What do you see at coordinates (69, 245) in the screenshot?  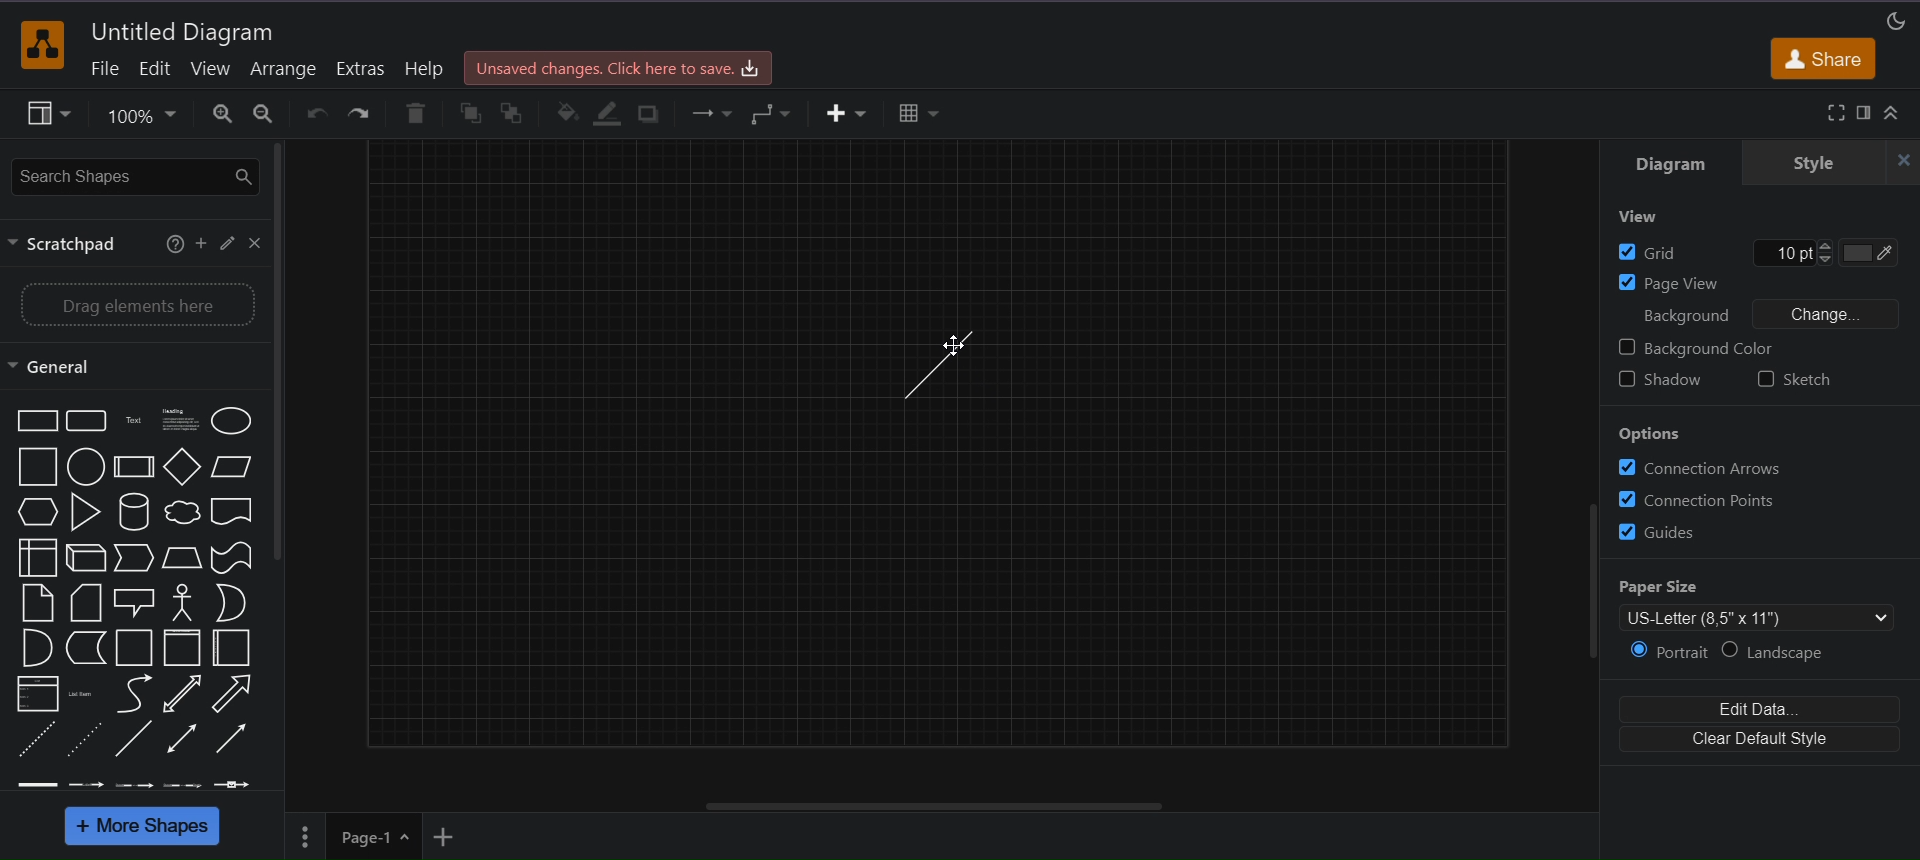 I see `scratchpad` at bounding box center [69, 245].